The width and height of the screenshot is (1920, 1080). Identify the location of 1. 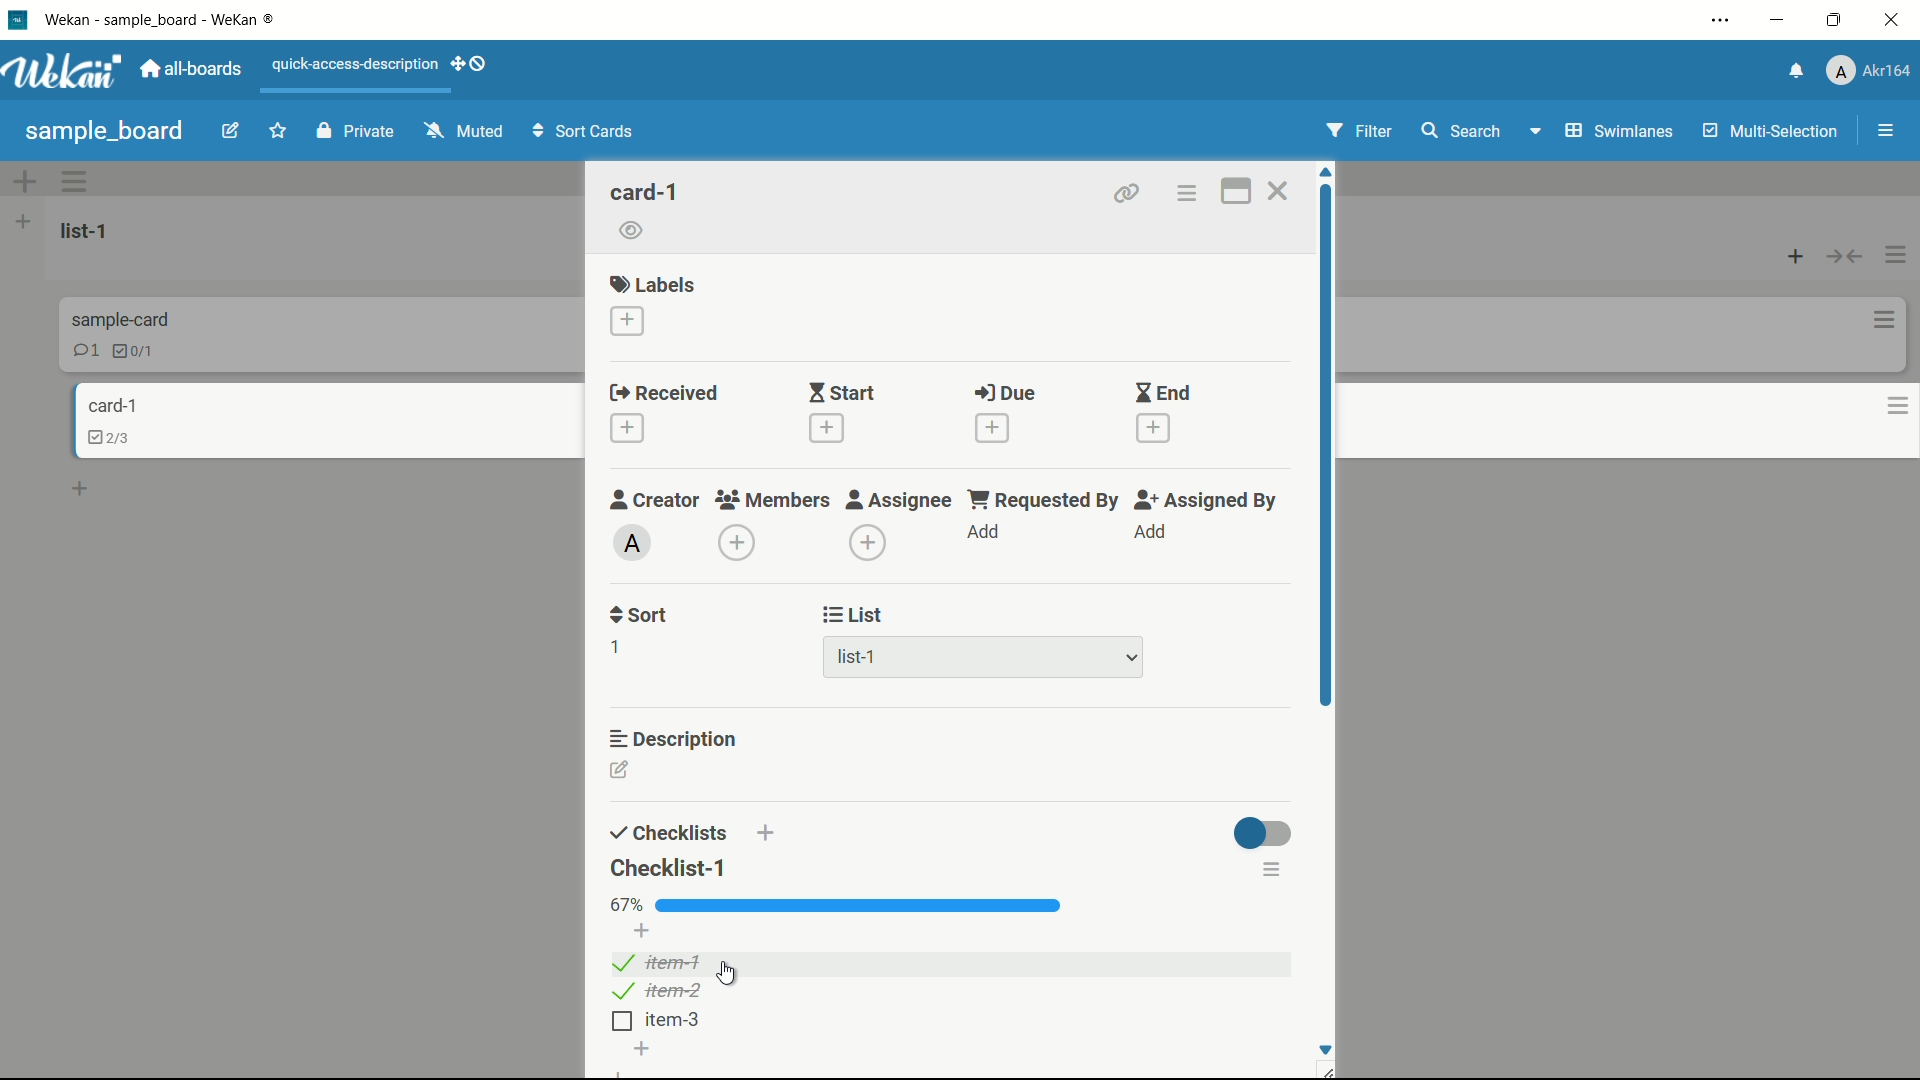
(616, 650).